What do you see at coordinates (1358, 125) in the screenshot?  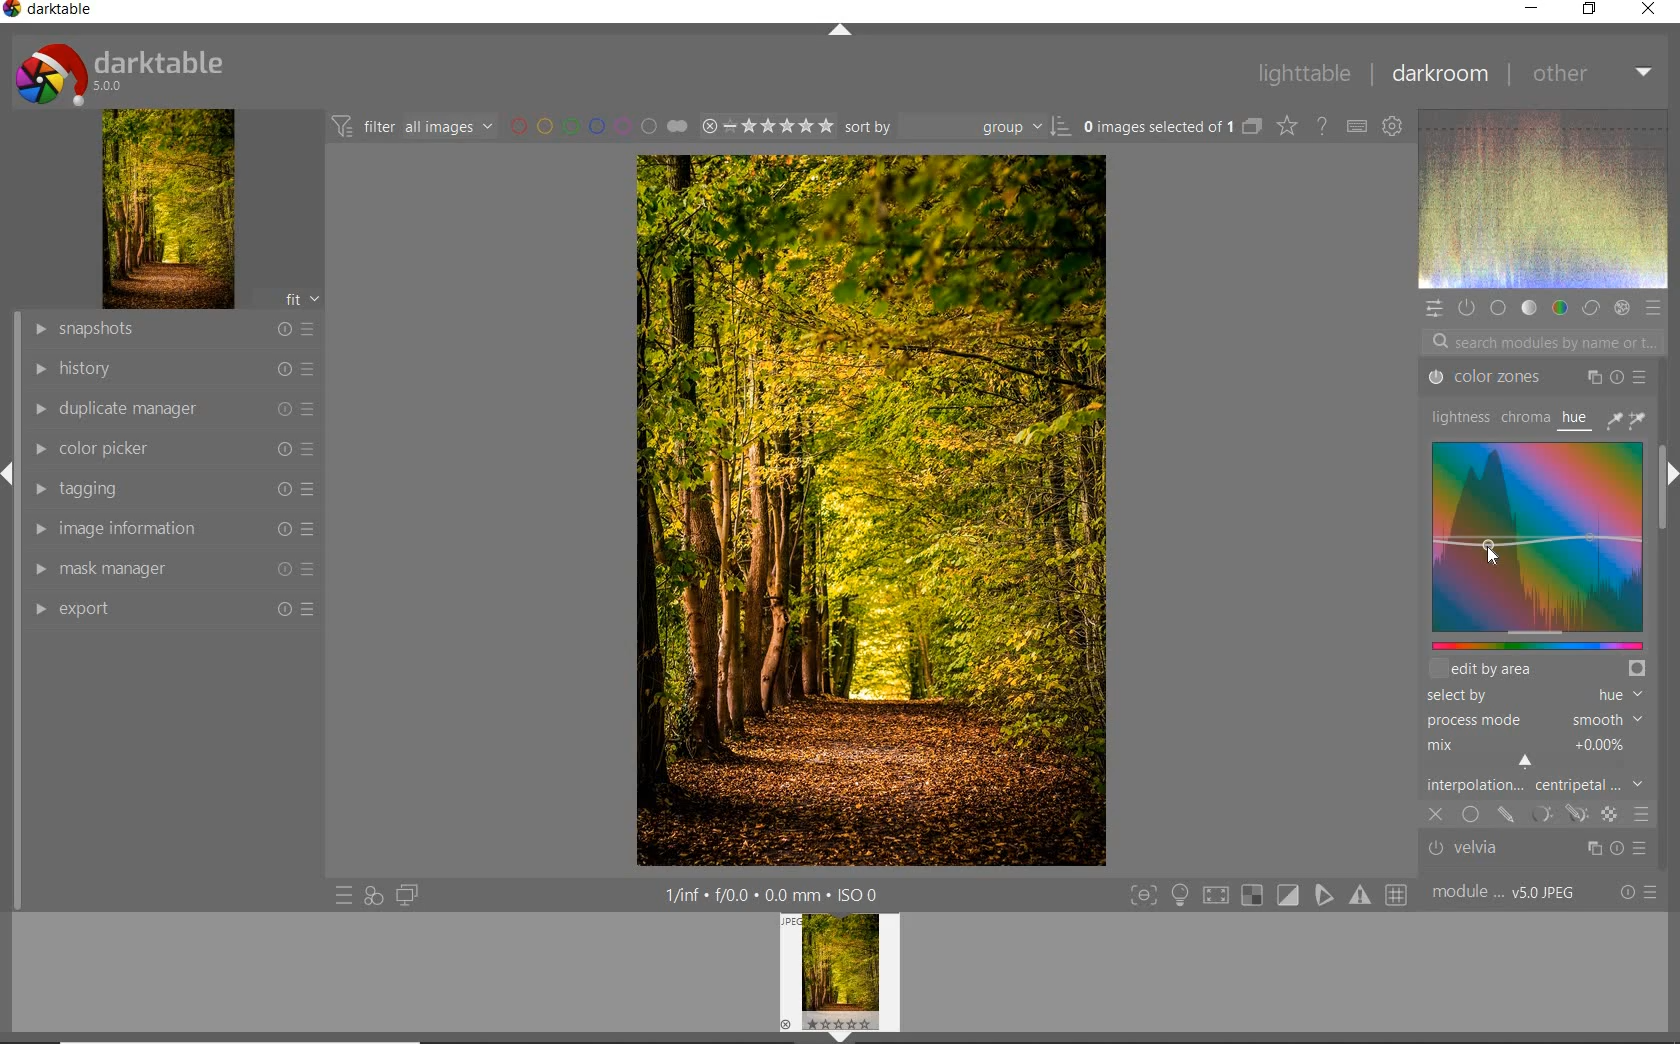 I see `DEFINE KEYBOARD SHOTCUT` at bounding box center [1358, 125].